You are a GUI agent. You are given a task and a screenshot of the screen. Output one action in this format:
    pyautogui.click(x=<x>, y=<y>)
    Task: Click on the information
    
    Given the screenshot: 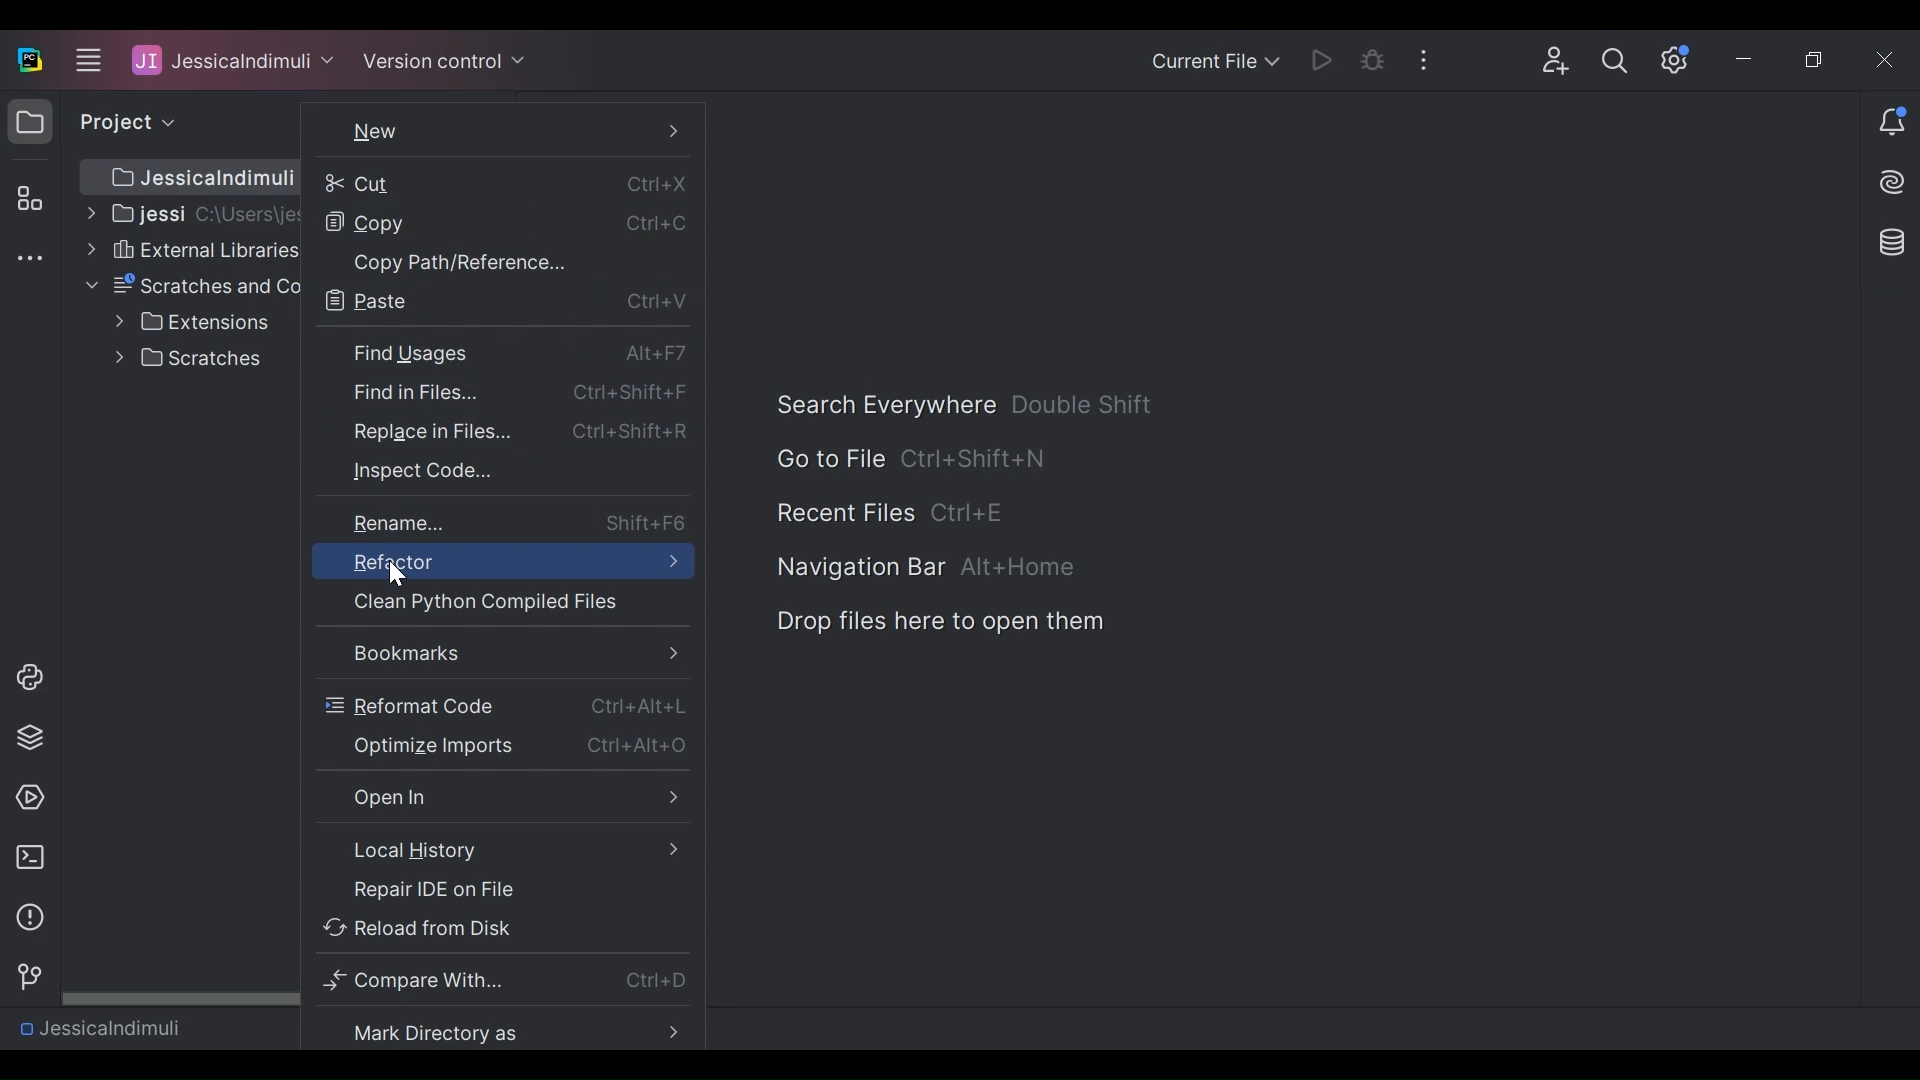 What is the action you would take?
    pyautogui.click(x=25, y=918)
    